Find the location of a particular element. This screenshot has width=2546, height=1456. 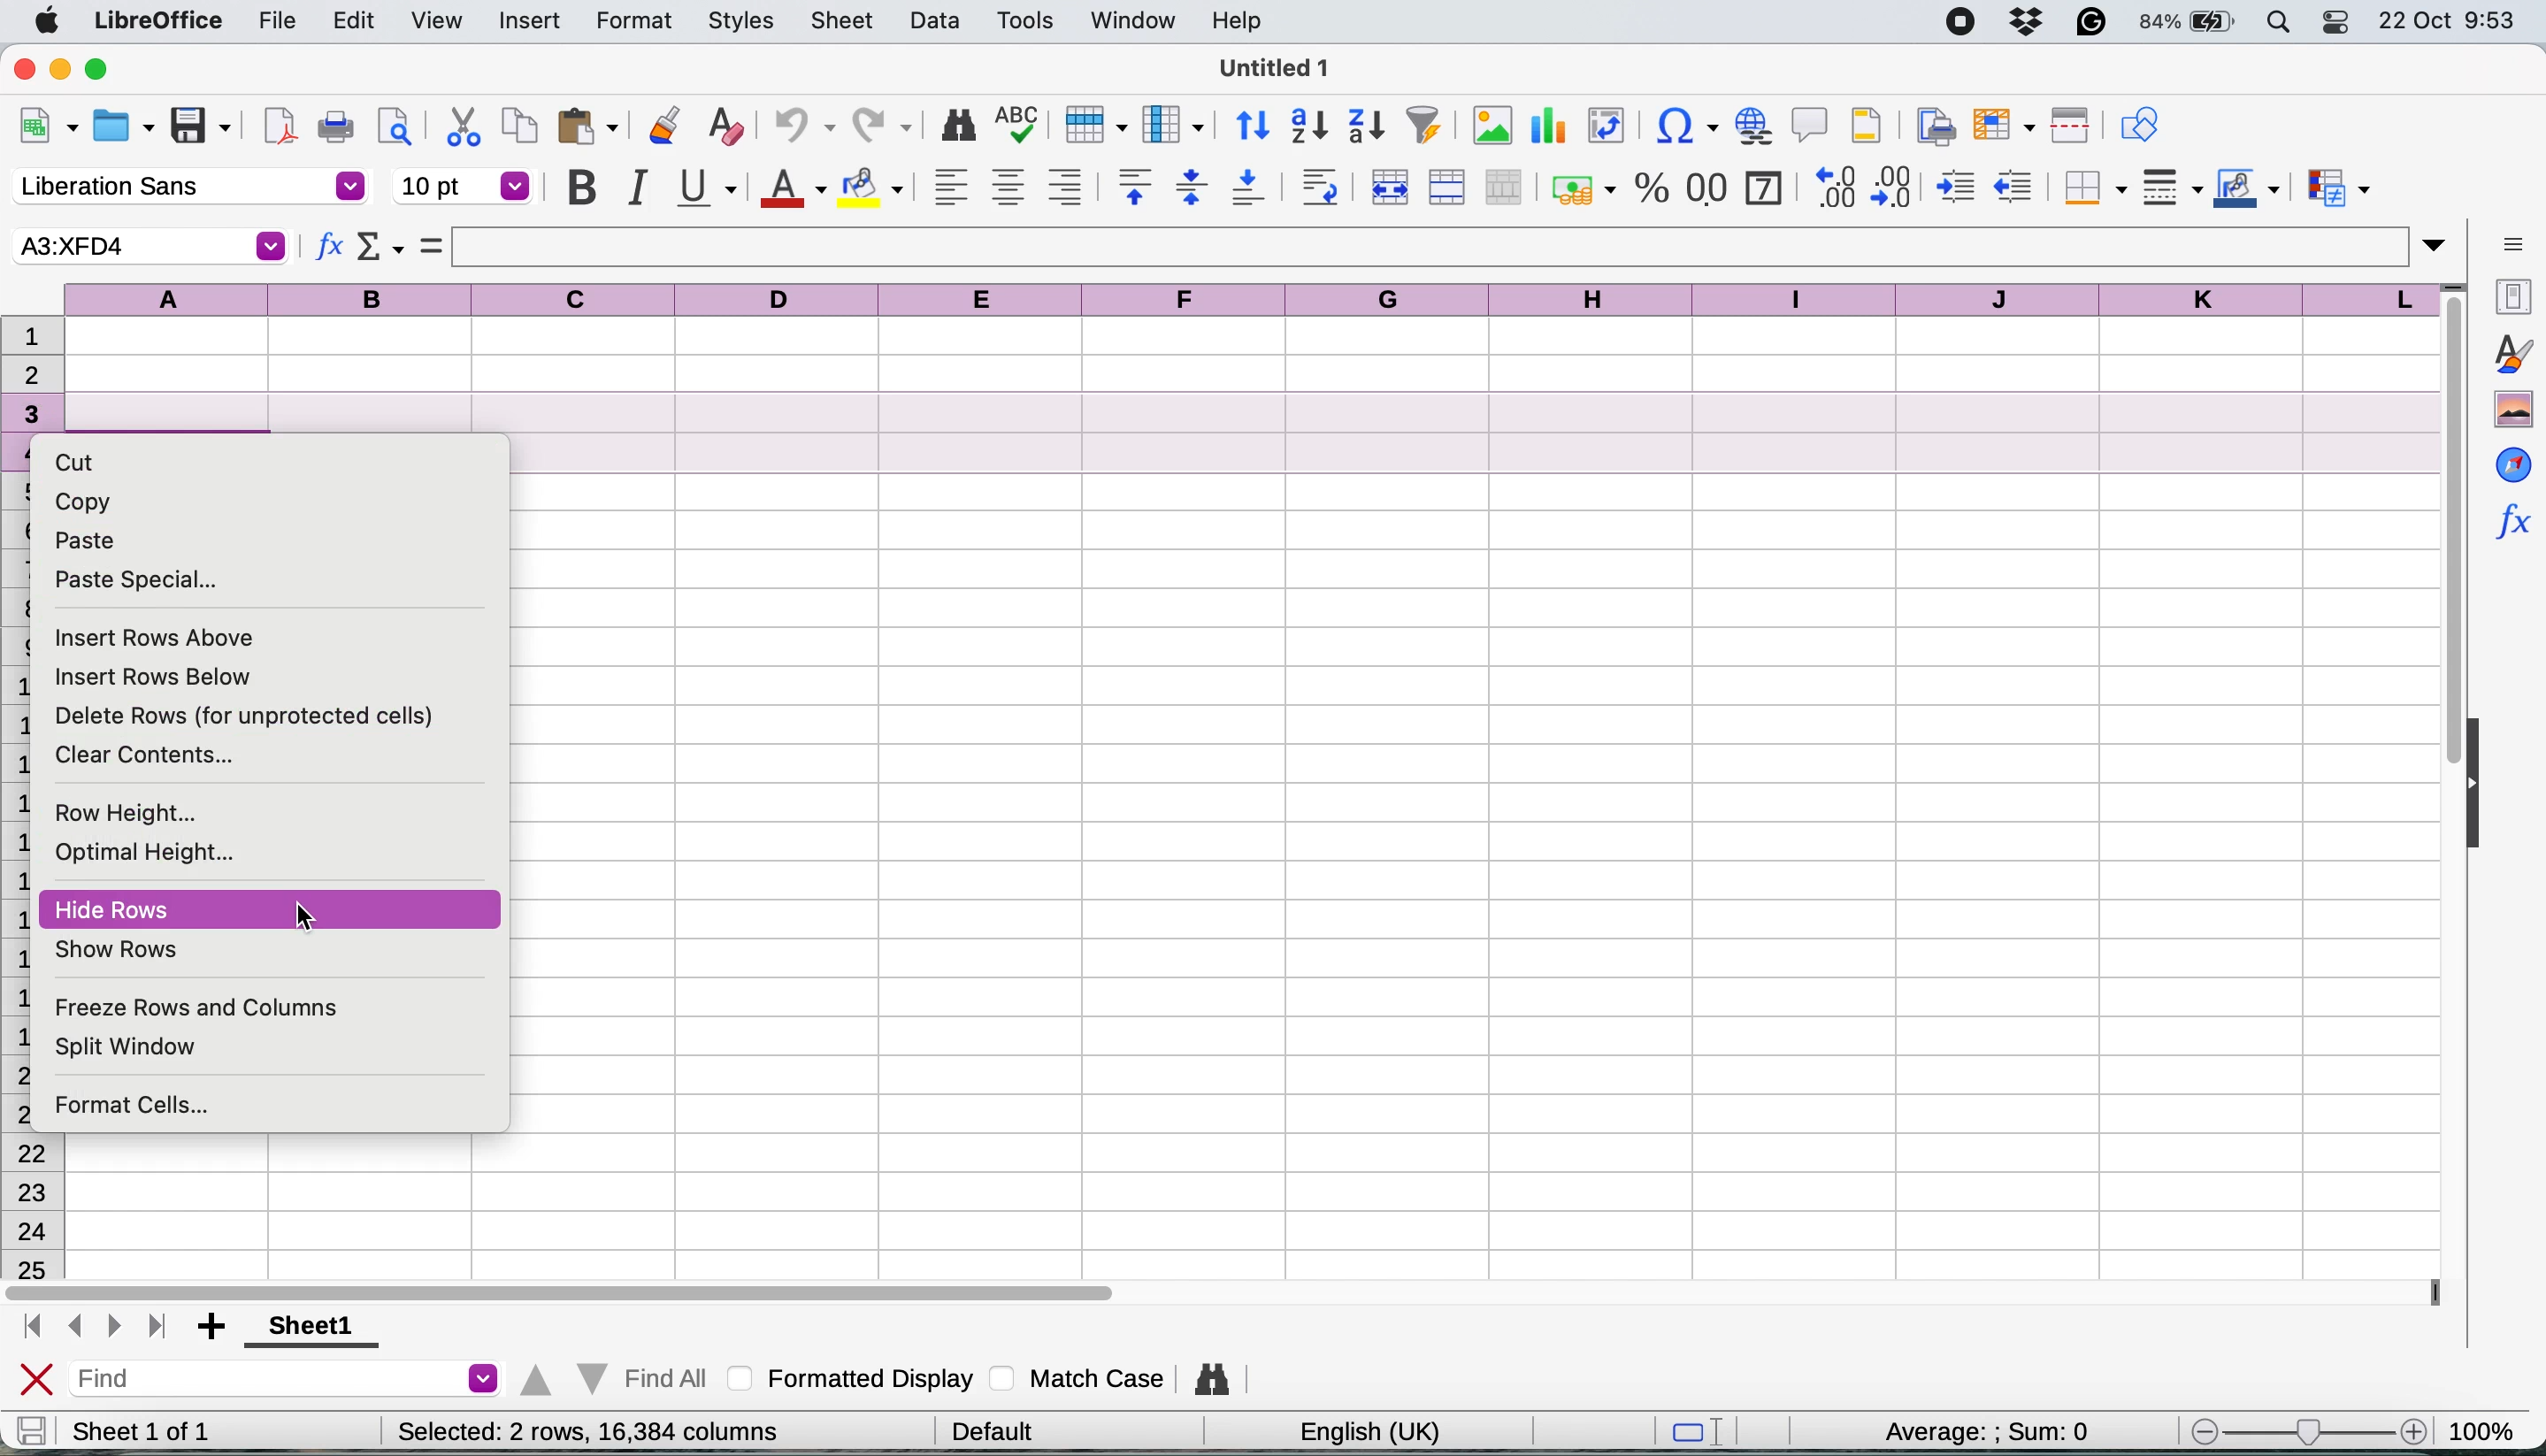

conditional is located at coordinates (2337, 191).